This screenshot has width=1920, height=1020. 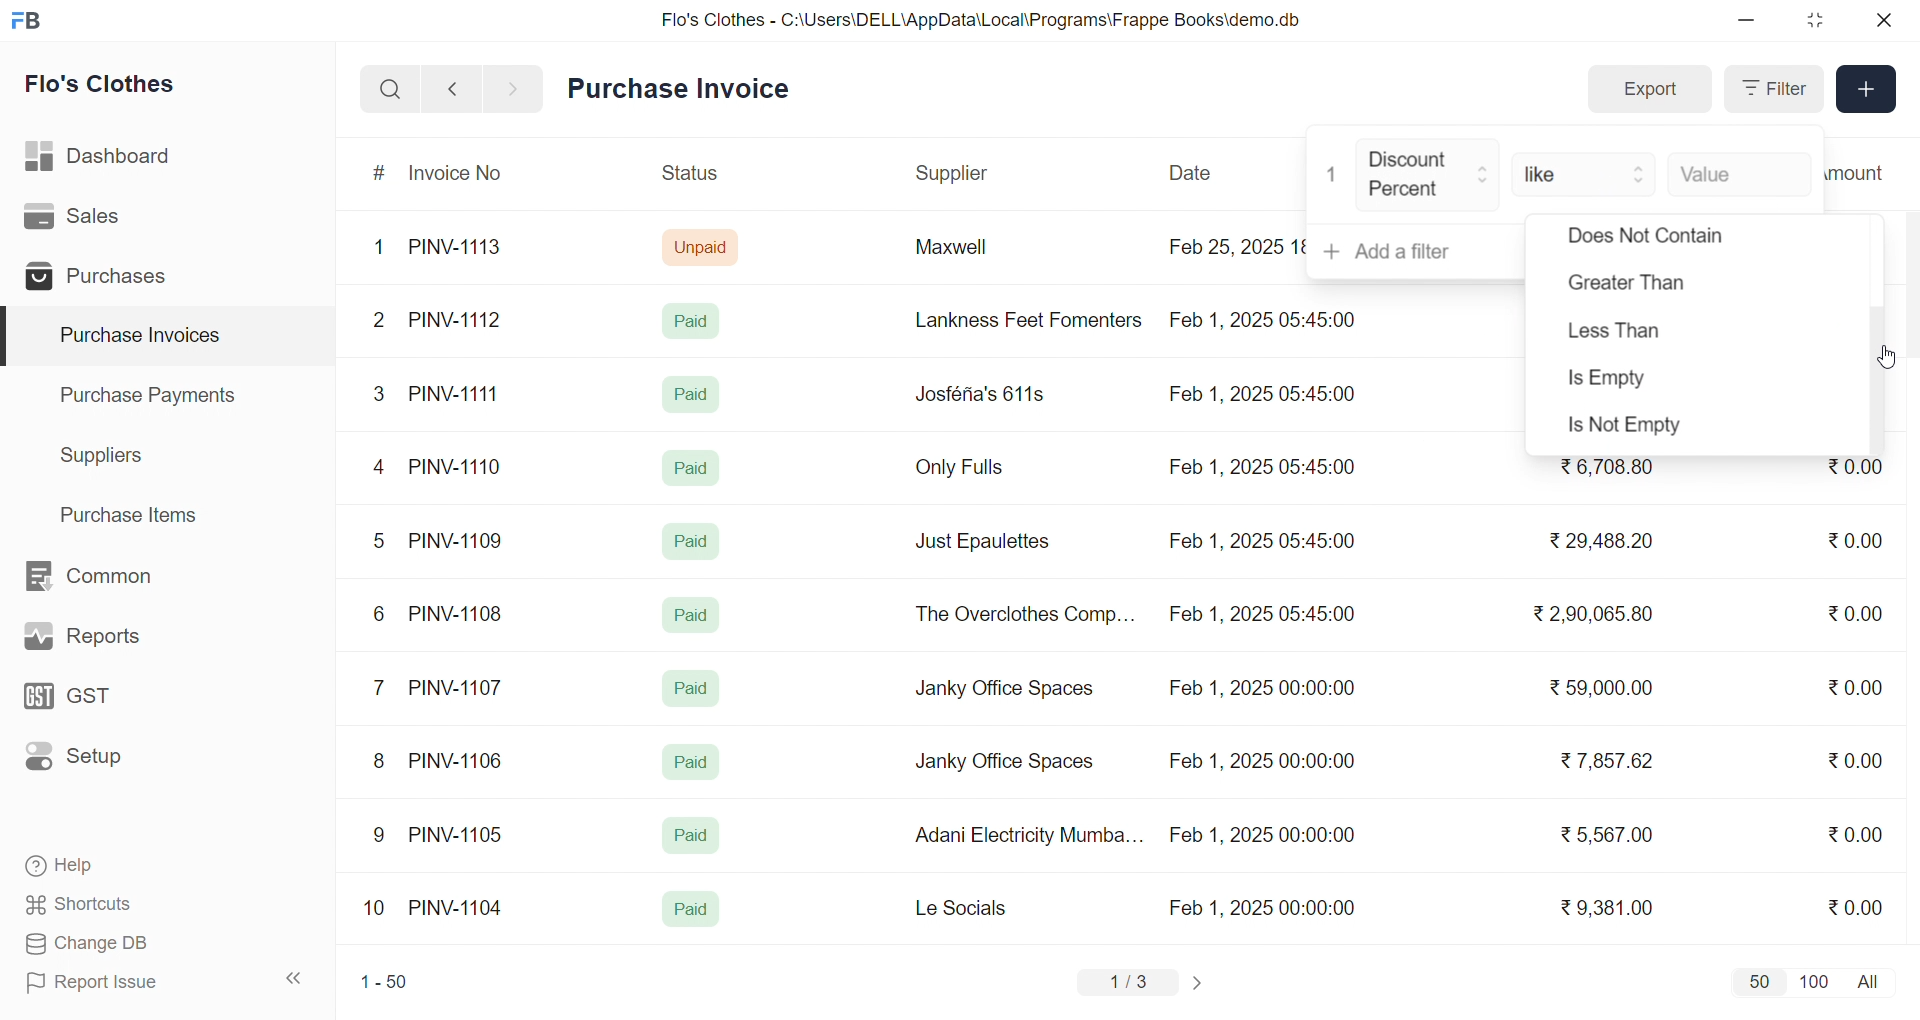 I want to click on ₹ 7,857.62, so click(x=1609, y=761).